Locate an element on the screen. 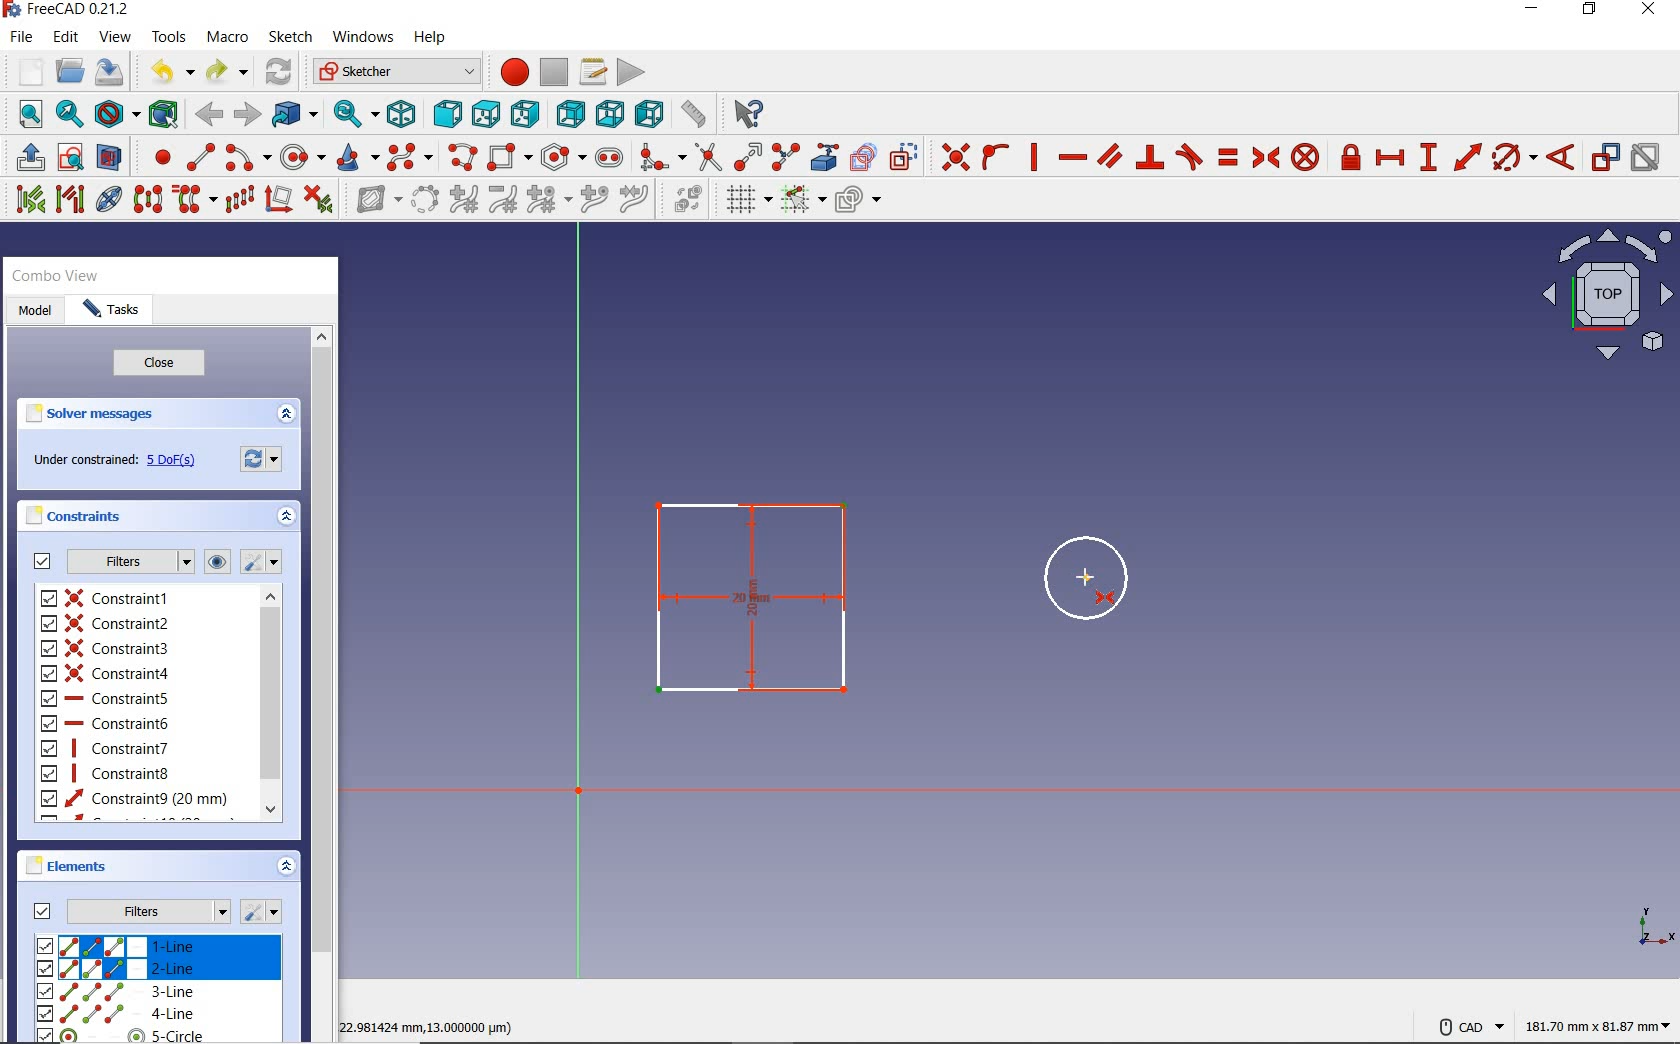 This screenshot has width=1680, height=1044. fit all is located at coordinates (24, 116).